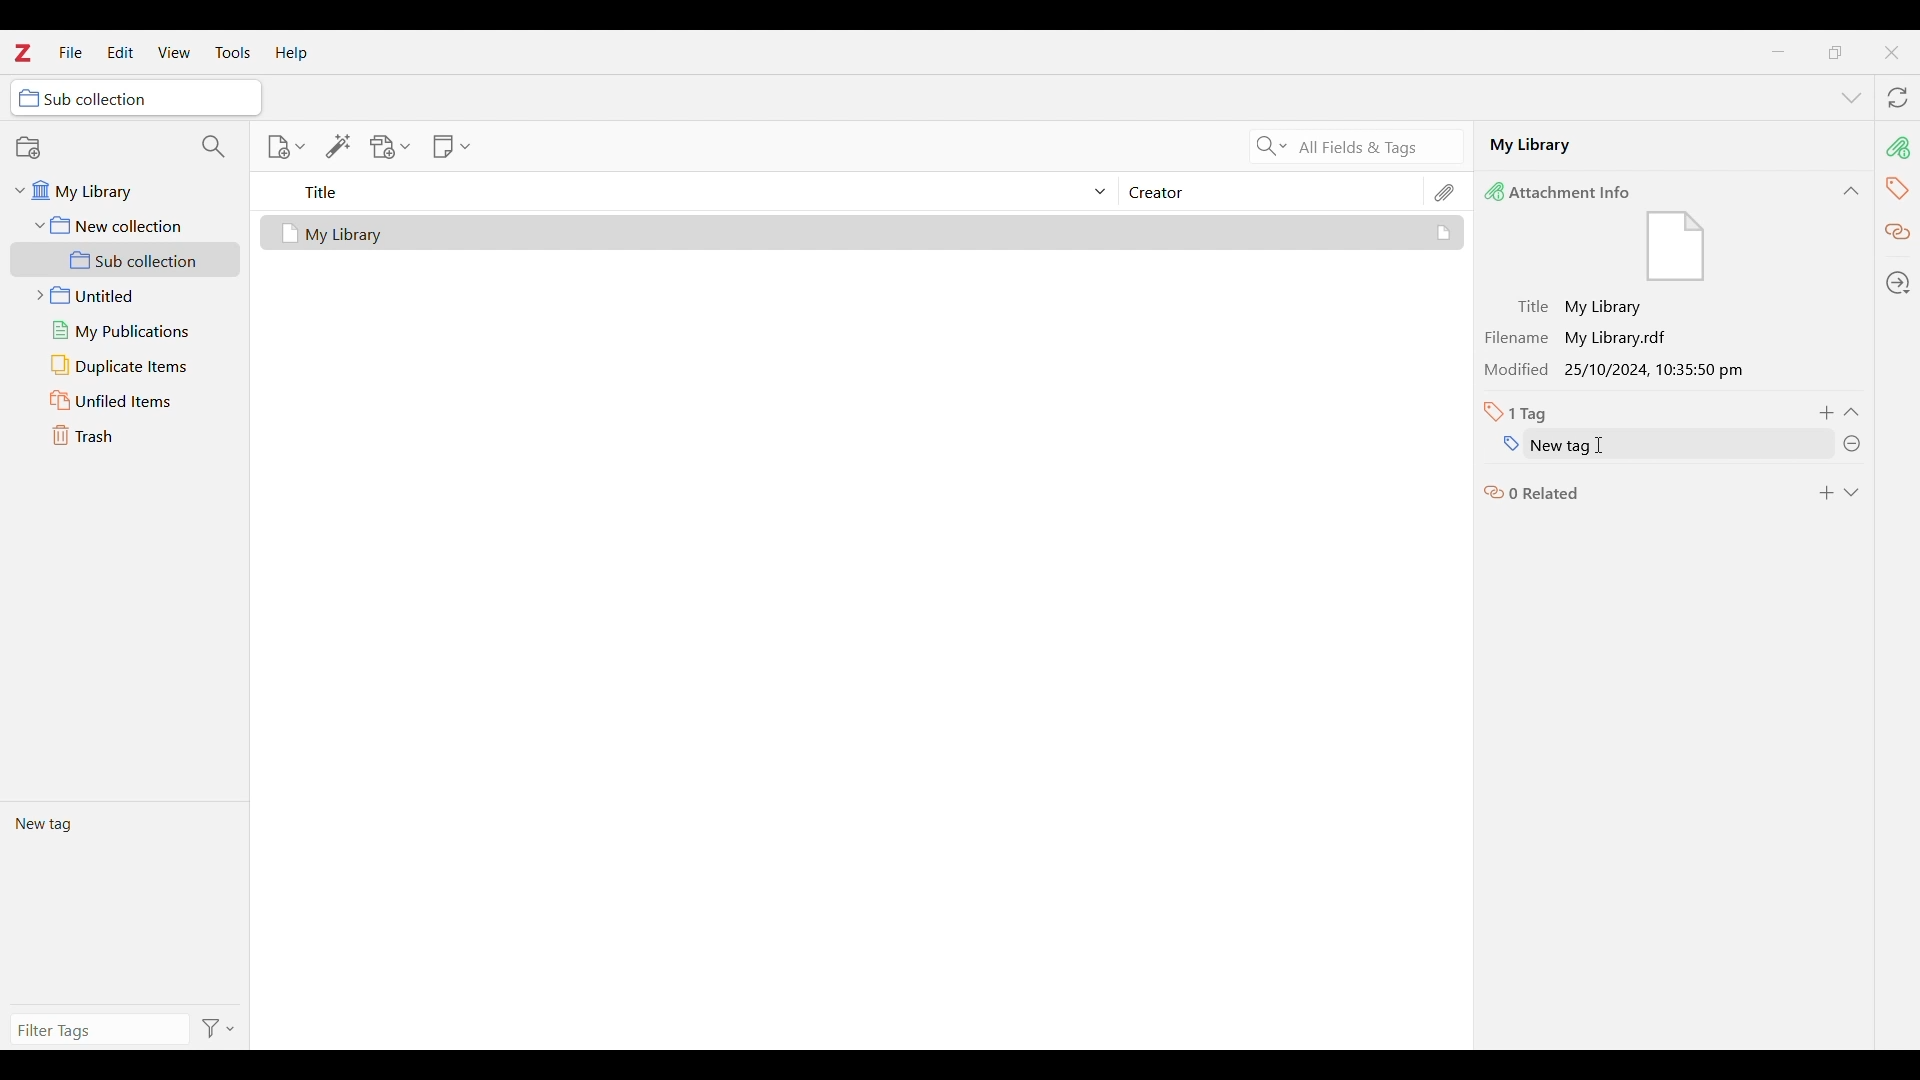  Describe the element at coordinates (136, 98) in the screenshot. I see `Selected folder` at that location.